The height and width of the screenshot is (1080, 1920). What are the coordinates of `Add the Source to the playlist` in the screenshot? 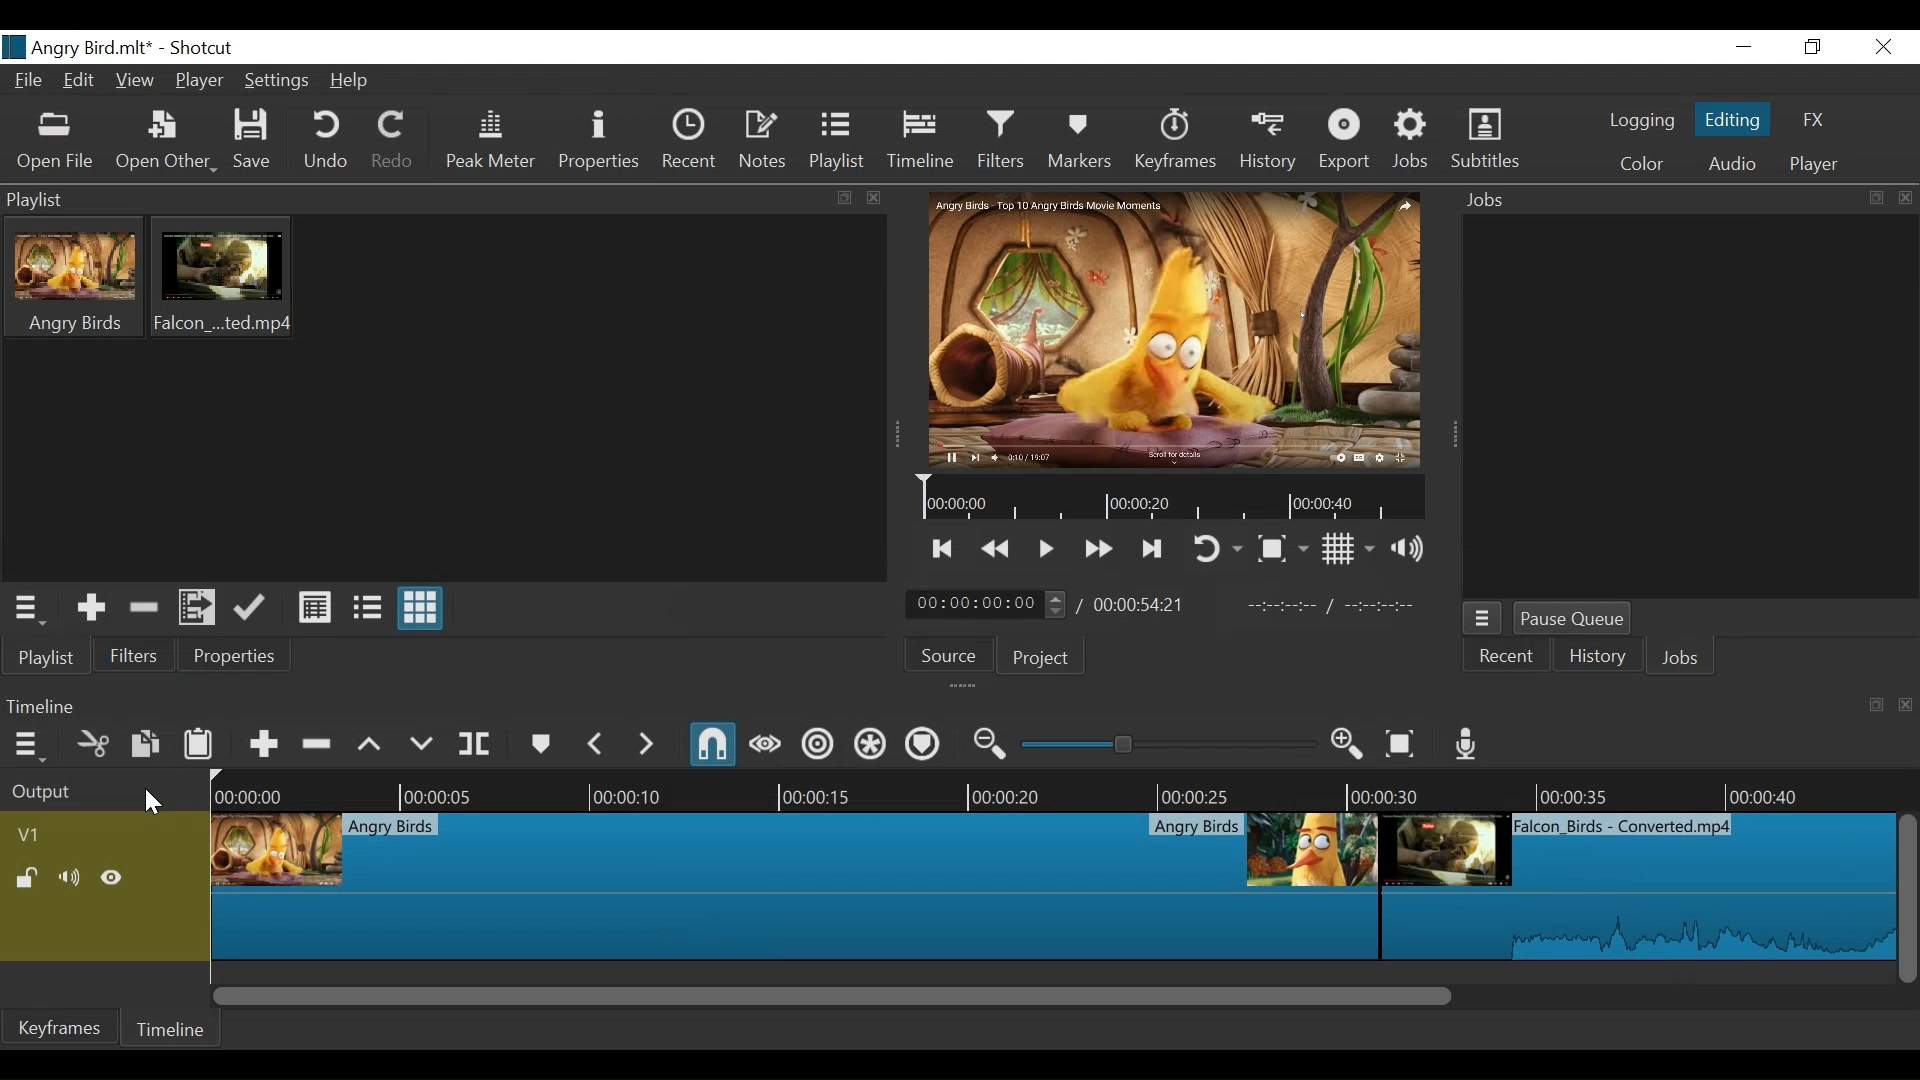 It's located at (89, 608).